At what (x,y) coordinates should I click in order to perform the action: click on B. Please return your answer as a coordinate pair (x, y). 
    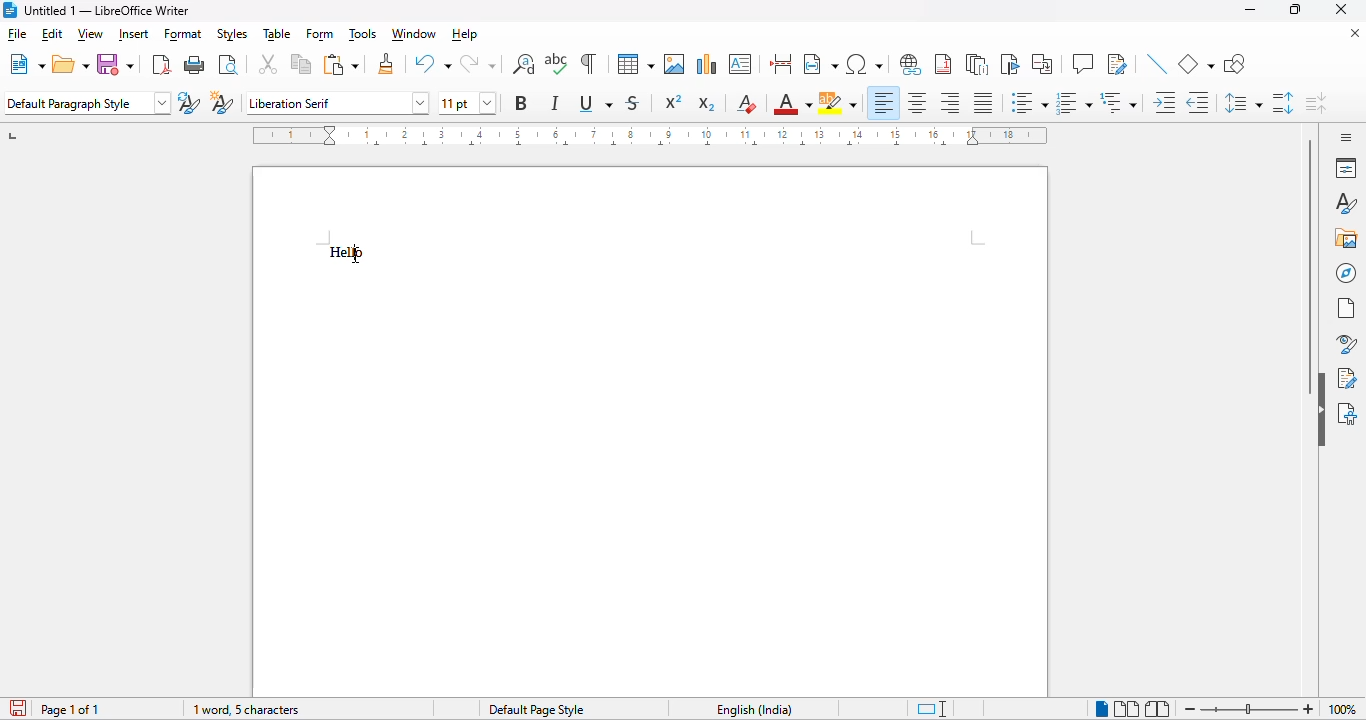
    Looking at the image, I should click on (520, 104).